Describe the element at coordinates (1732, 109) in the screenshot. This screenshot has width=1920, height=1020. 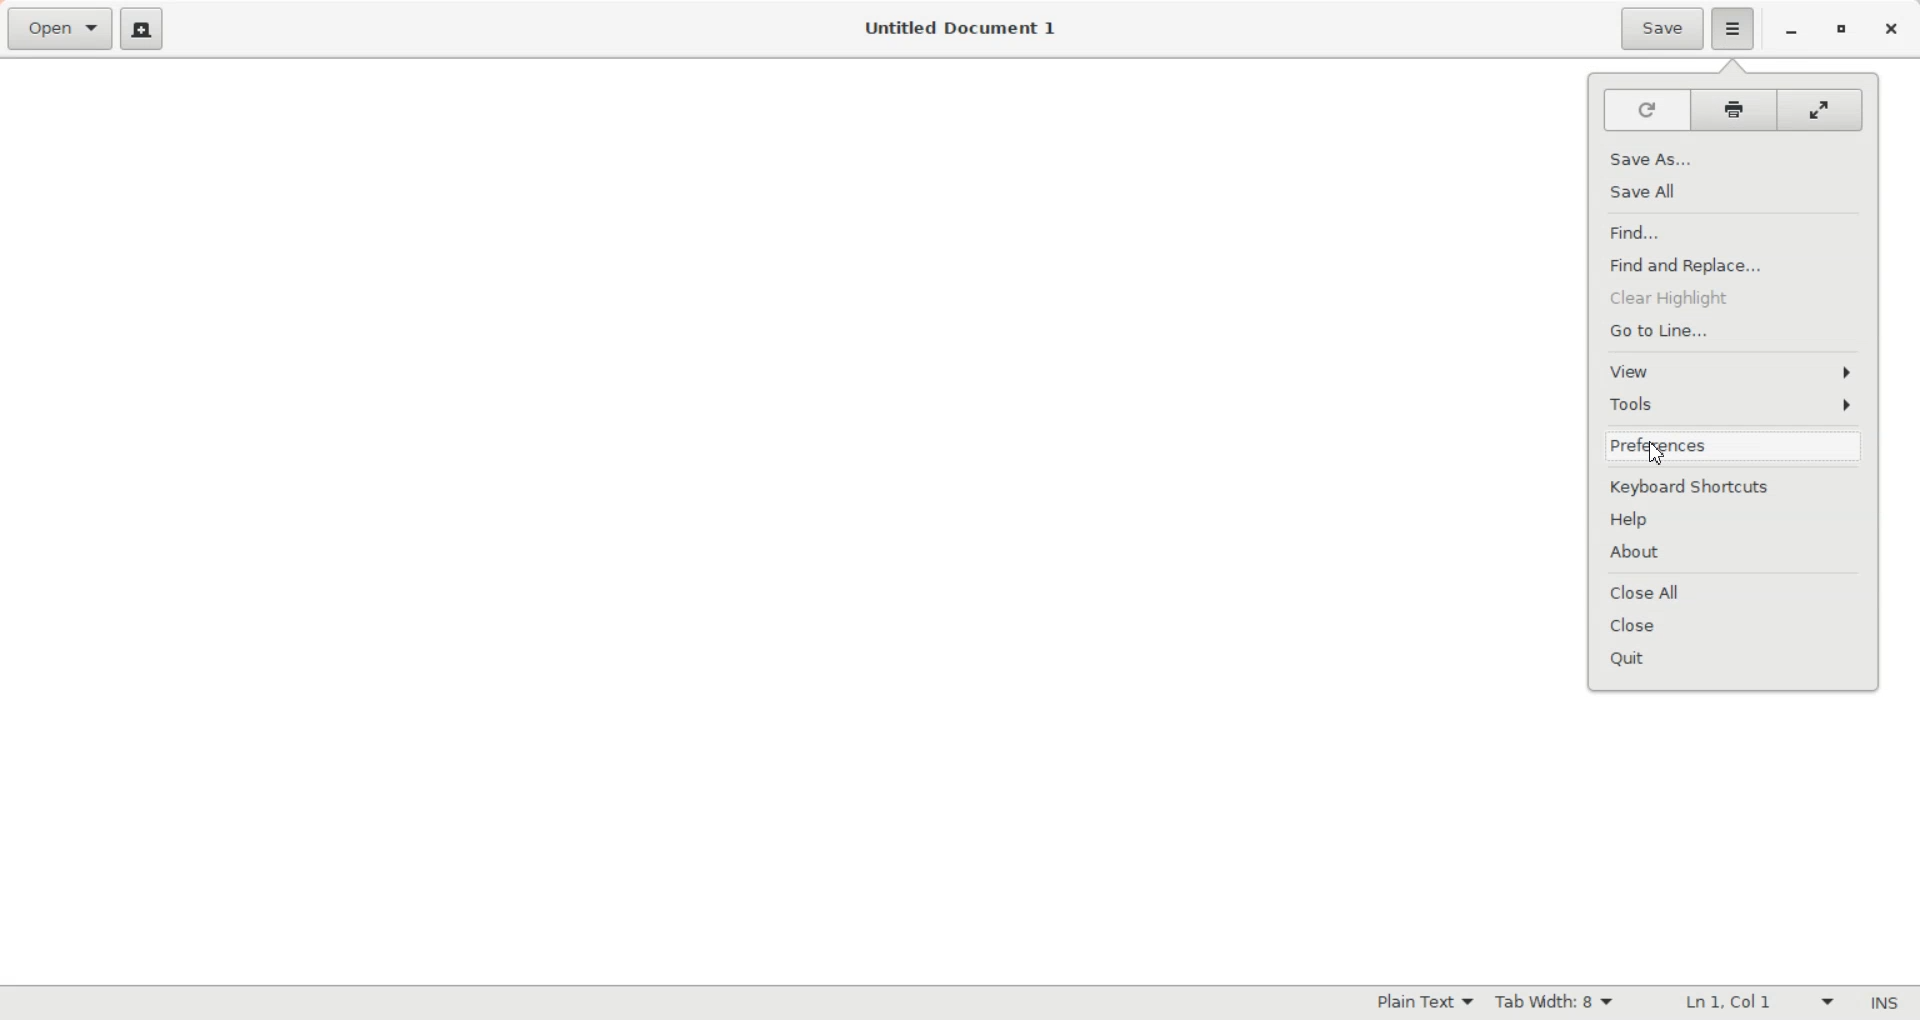
I see `Print` at that location.